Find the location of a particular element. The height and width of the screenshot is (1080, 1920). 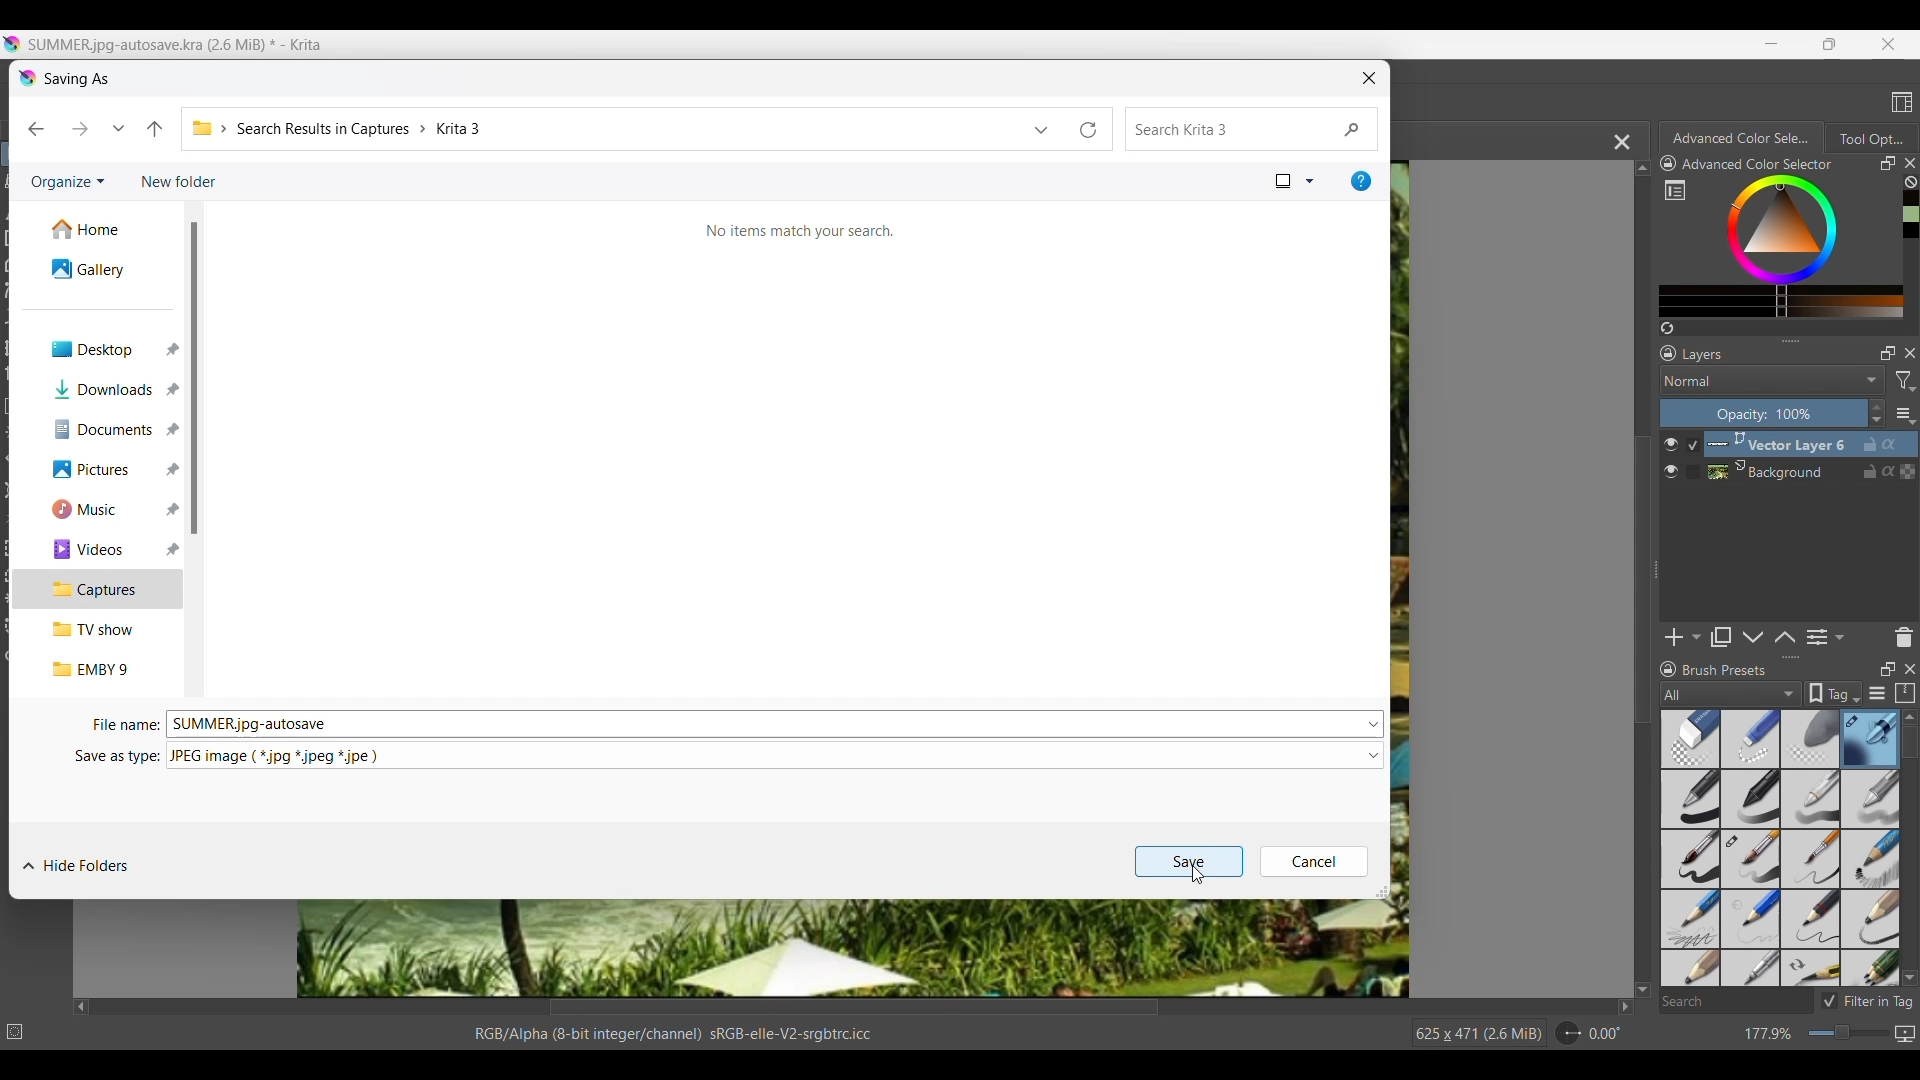

Close panel is located at coordinates (1910, 669).